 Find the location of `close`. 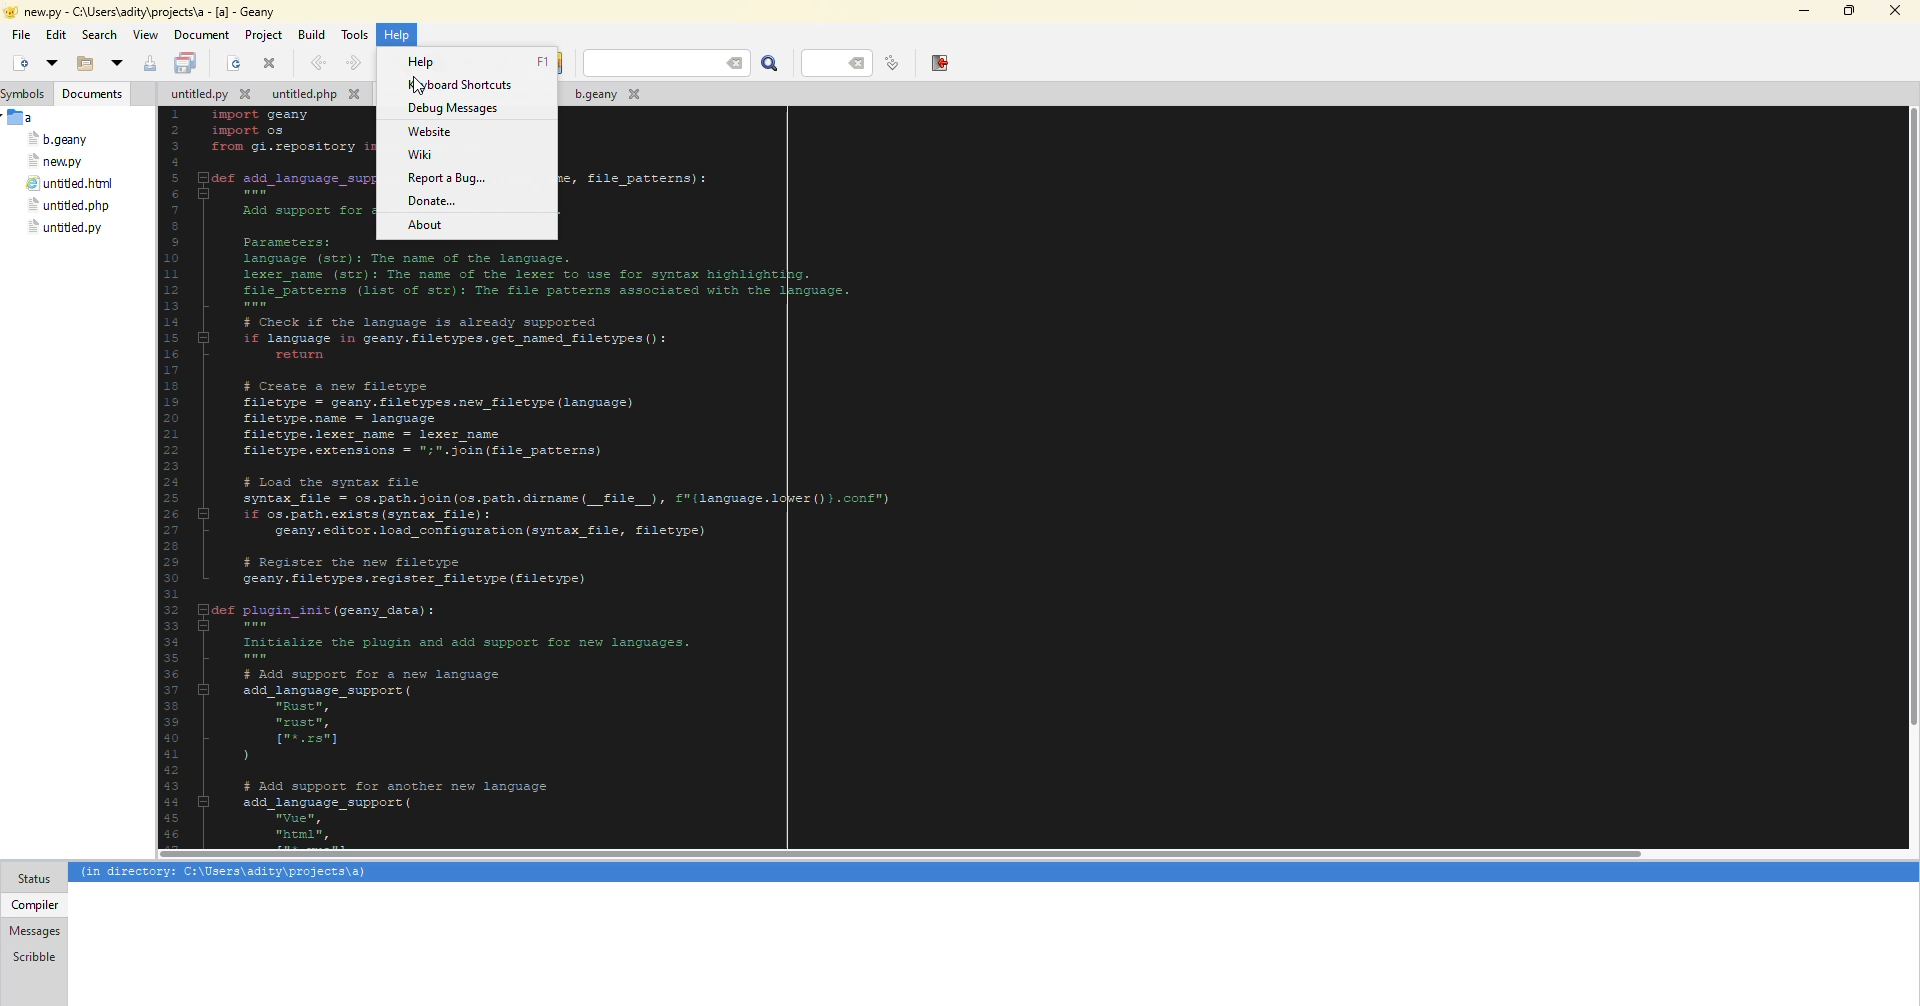

close is located at coordinates (1894, 11).